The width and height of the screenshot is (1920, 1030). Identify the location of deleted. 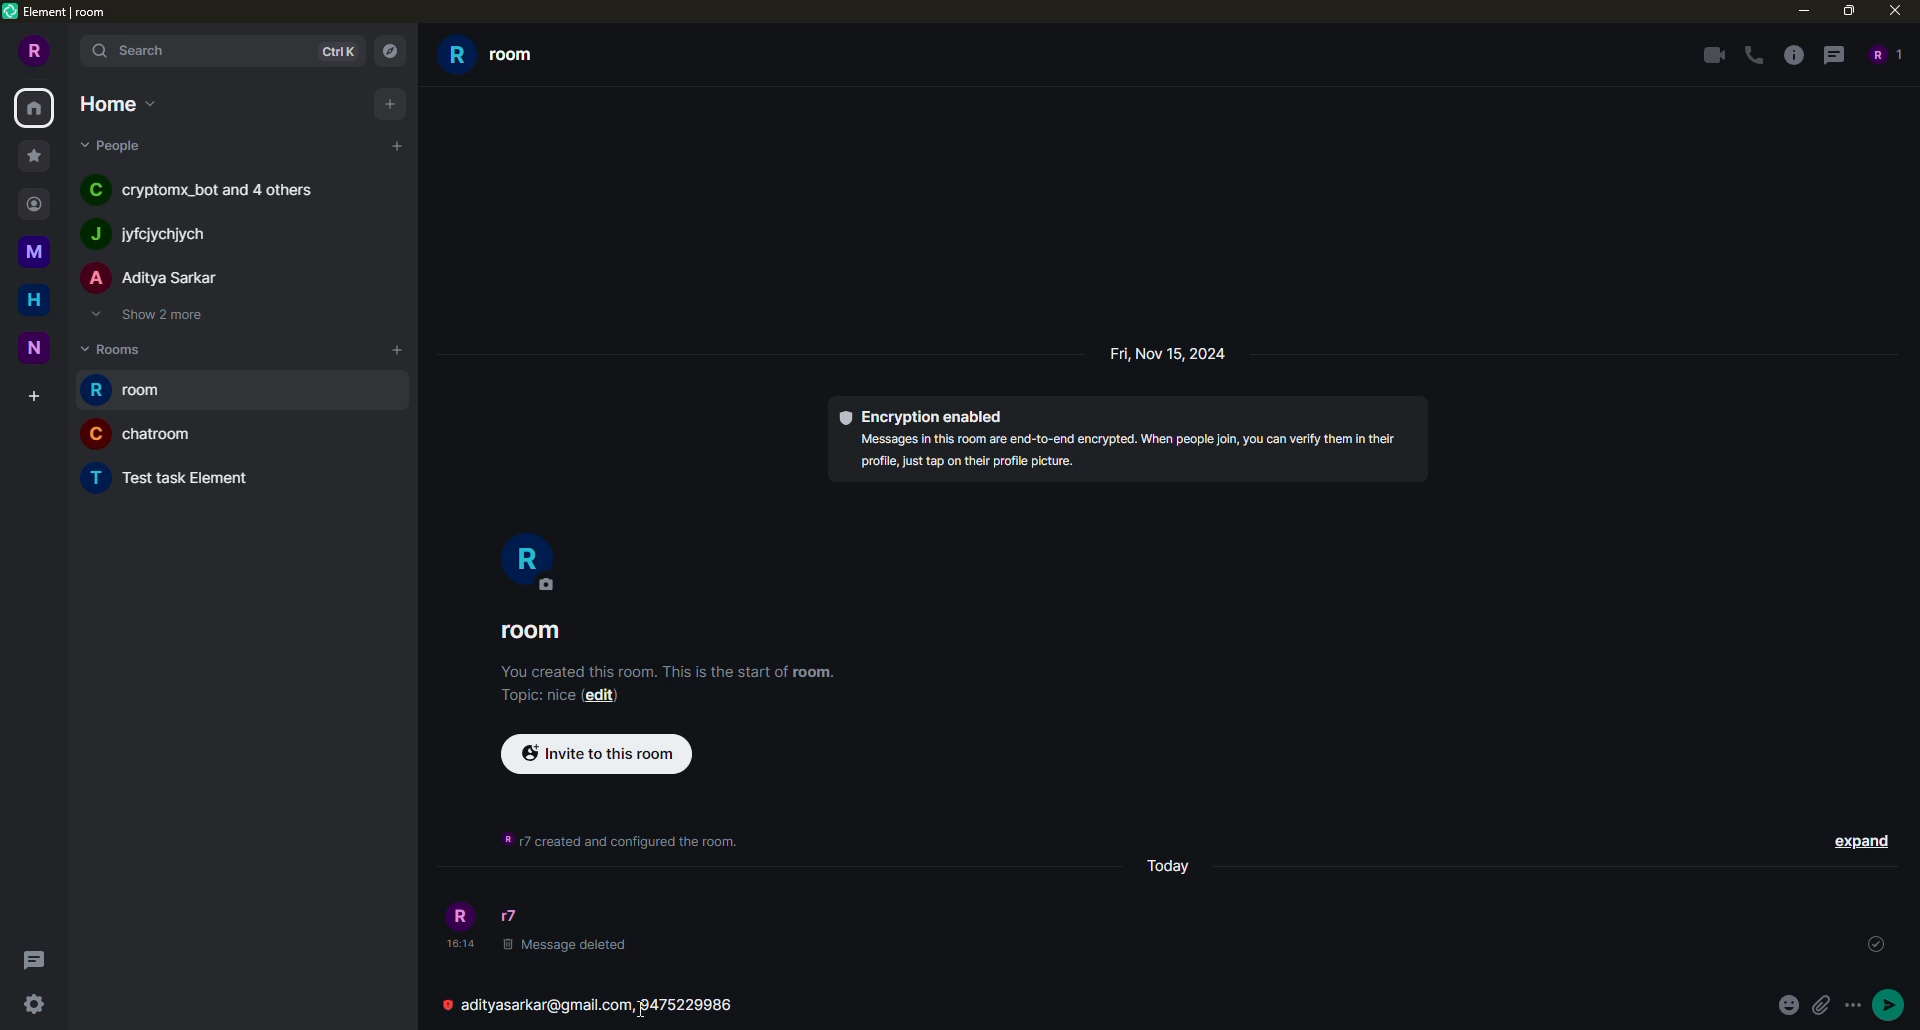
(564, 944).